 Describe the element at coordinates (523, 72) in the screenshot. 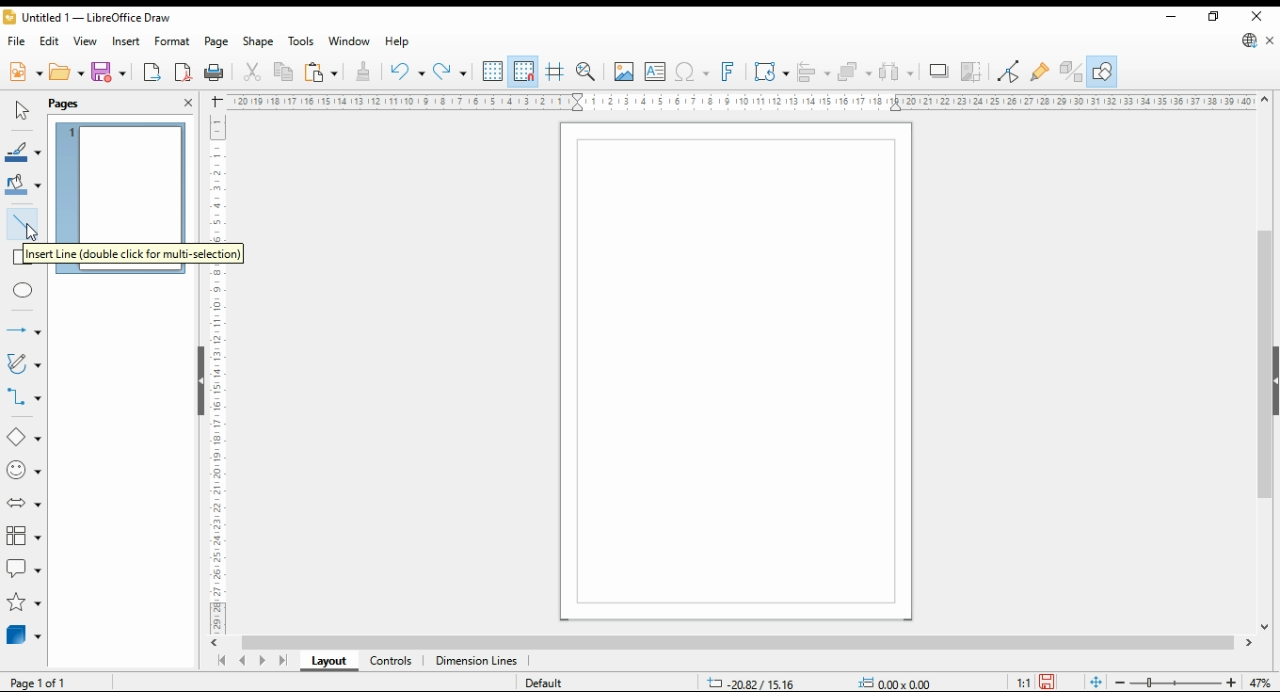

I see `snap to grid` at that location.